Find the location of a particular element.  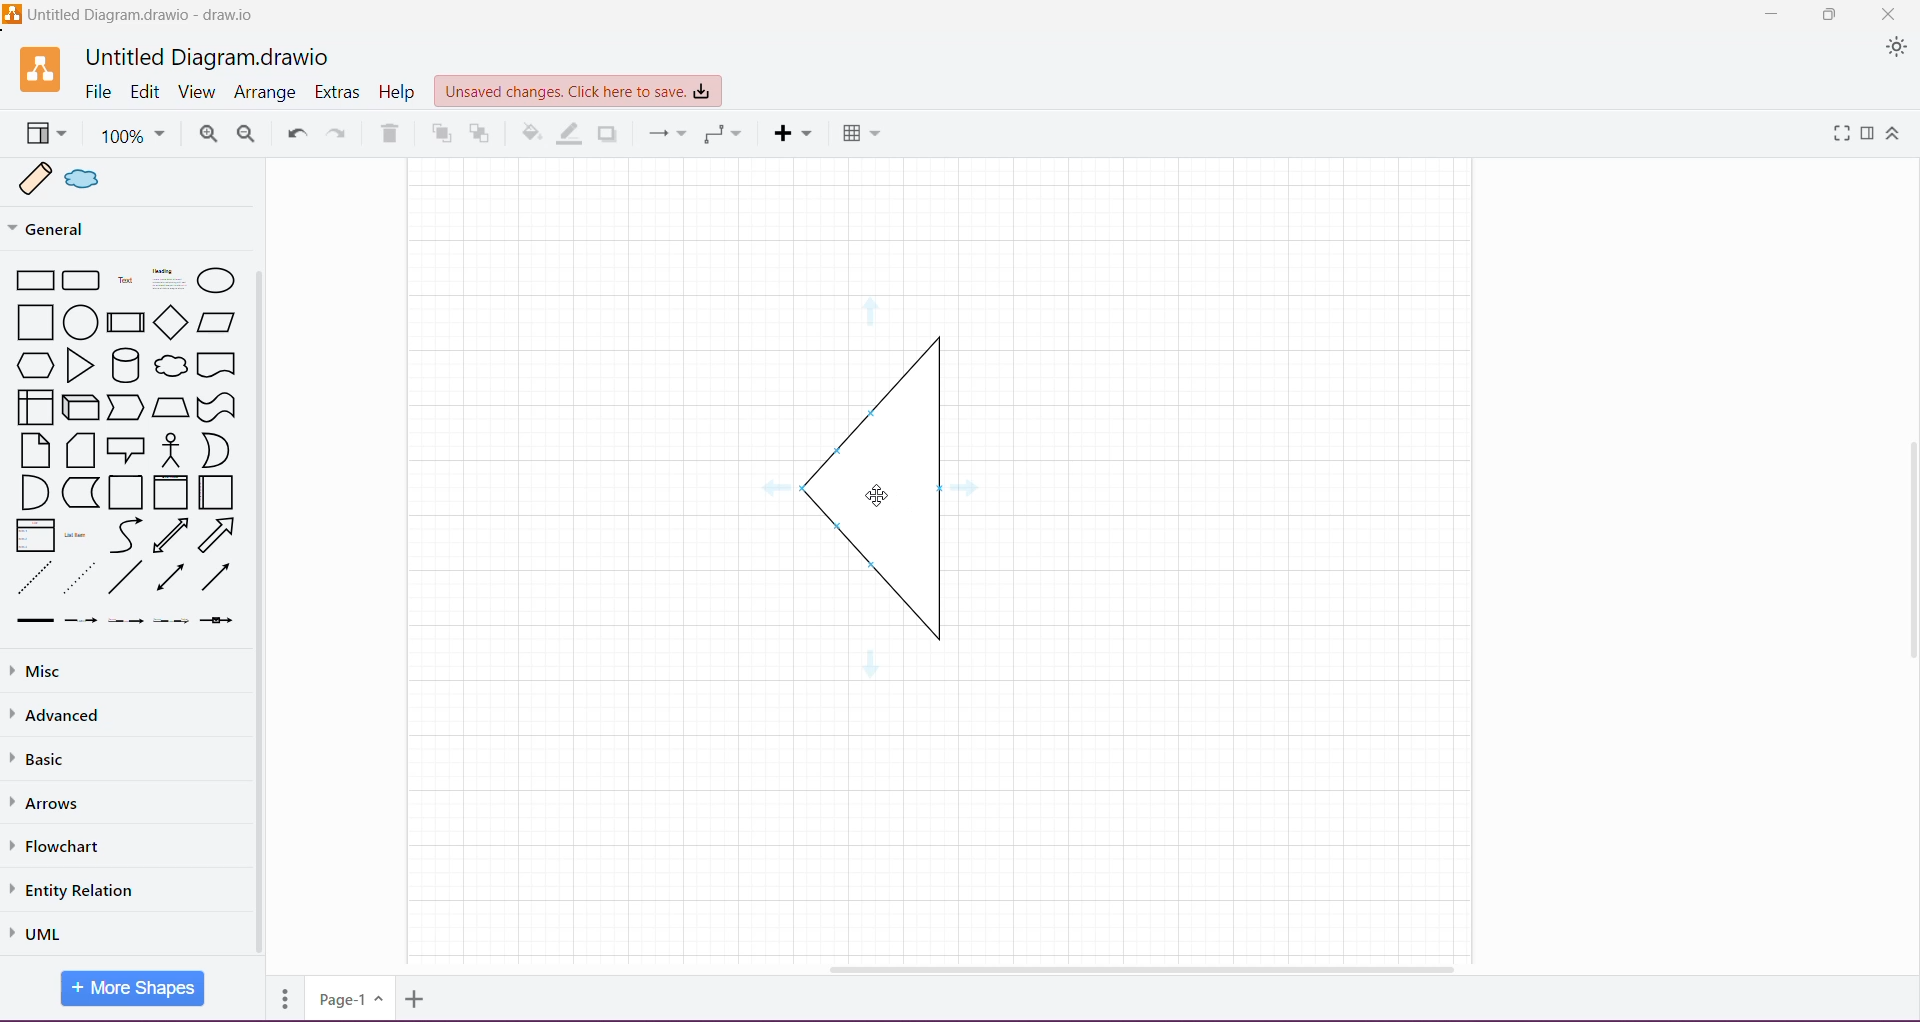

Add Pages is located at coordinates (415, 999).